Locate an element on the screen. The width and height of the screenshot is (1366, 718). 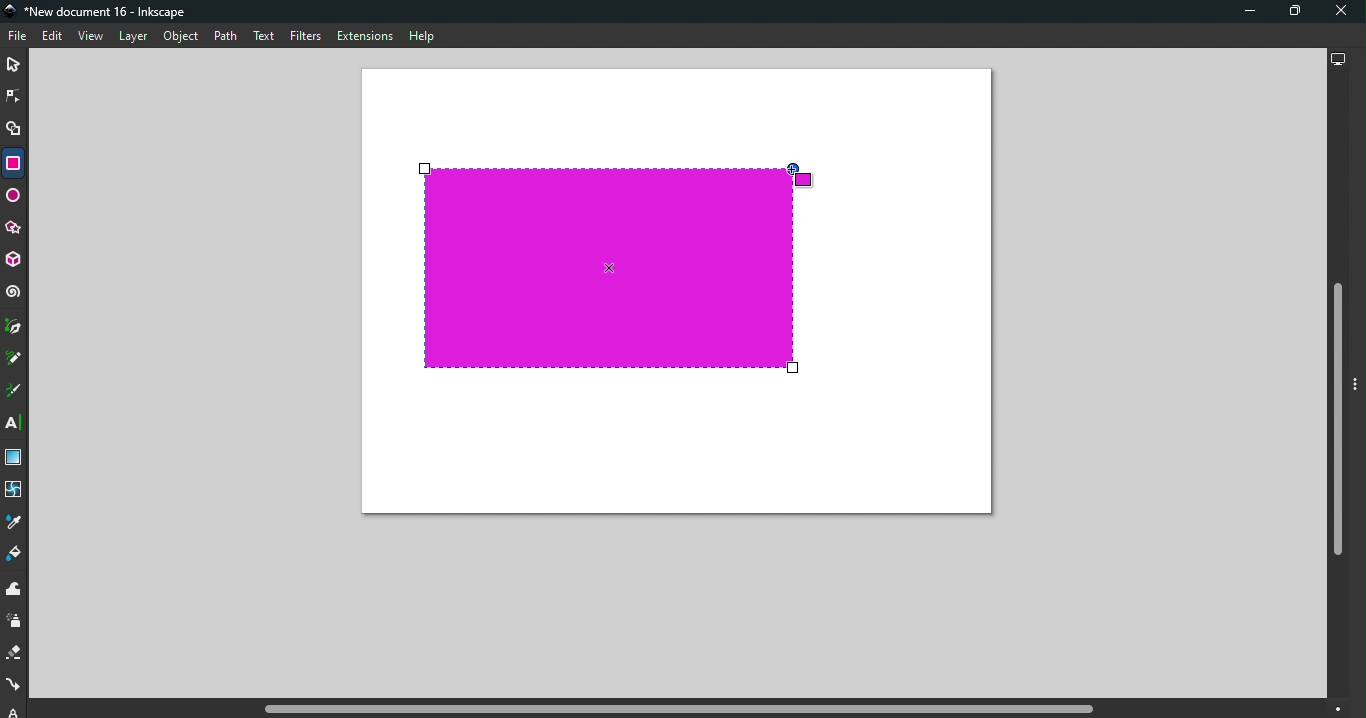
Spiral tool is located at coordinates (14, 292).